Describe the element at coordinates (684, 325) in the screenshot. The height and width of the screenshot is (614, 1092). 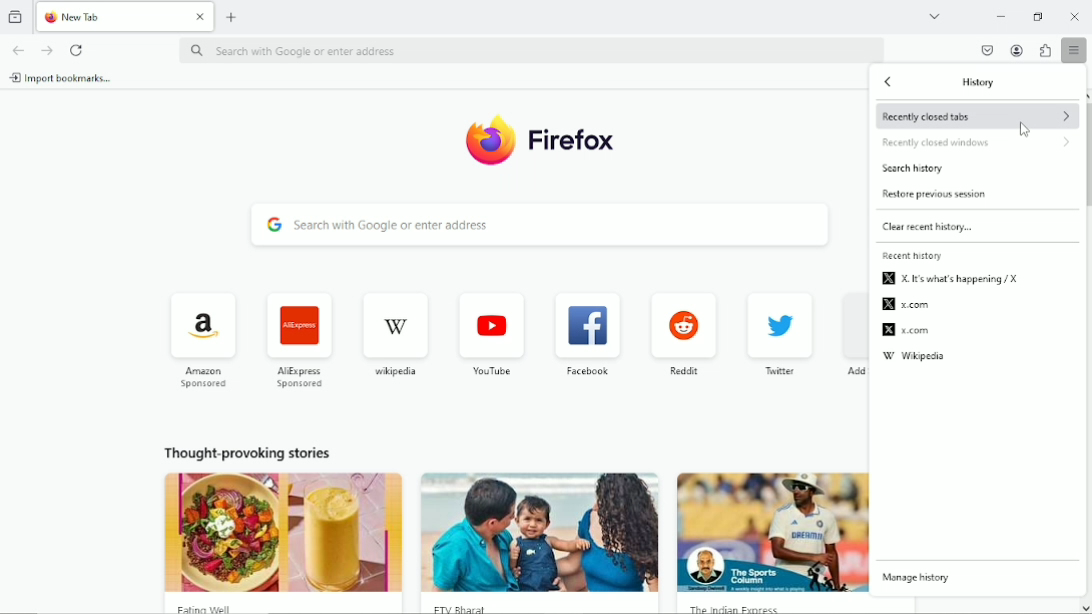
I see `icon` at that location.